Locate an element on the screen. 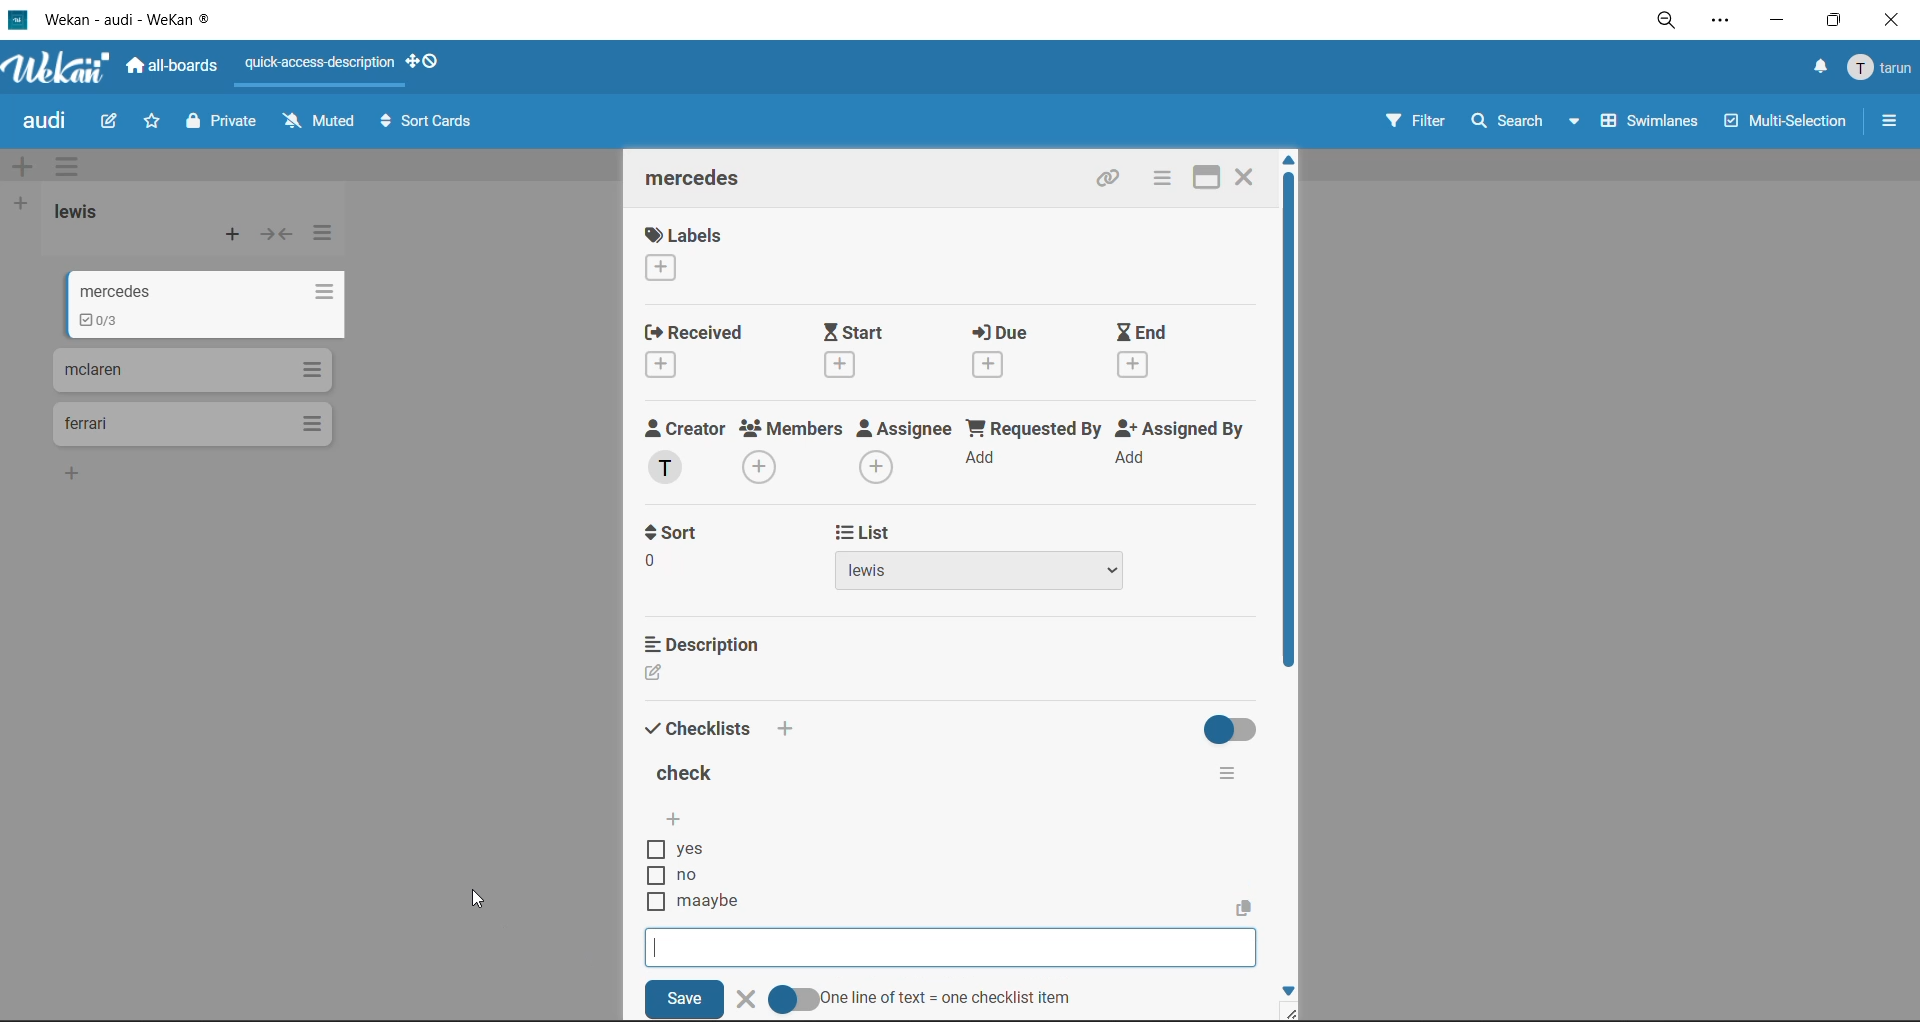 Image resolution: width=1920 pixels, height=1022 pixels. close is located at coordinates (1249, 181).